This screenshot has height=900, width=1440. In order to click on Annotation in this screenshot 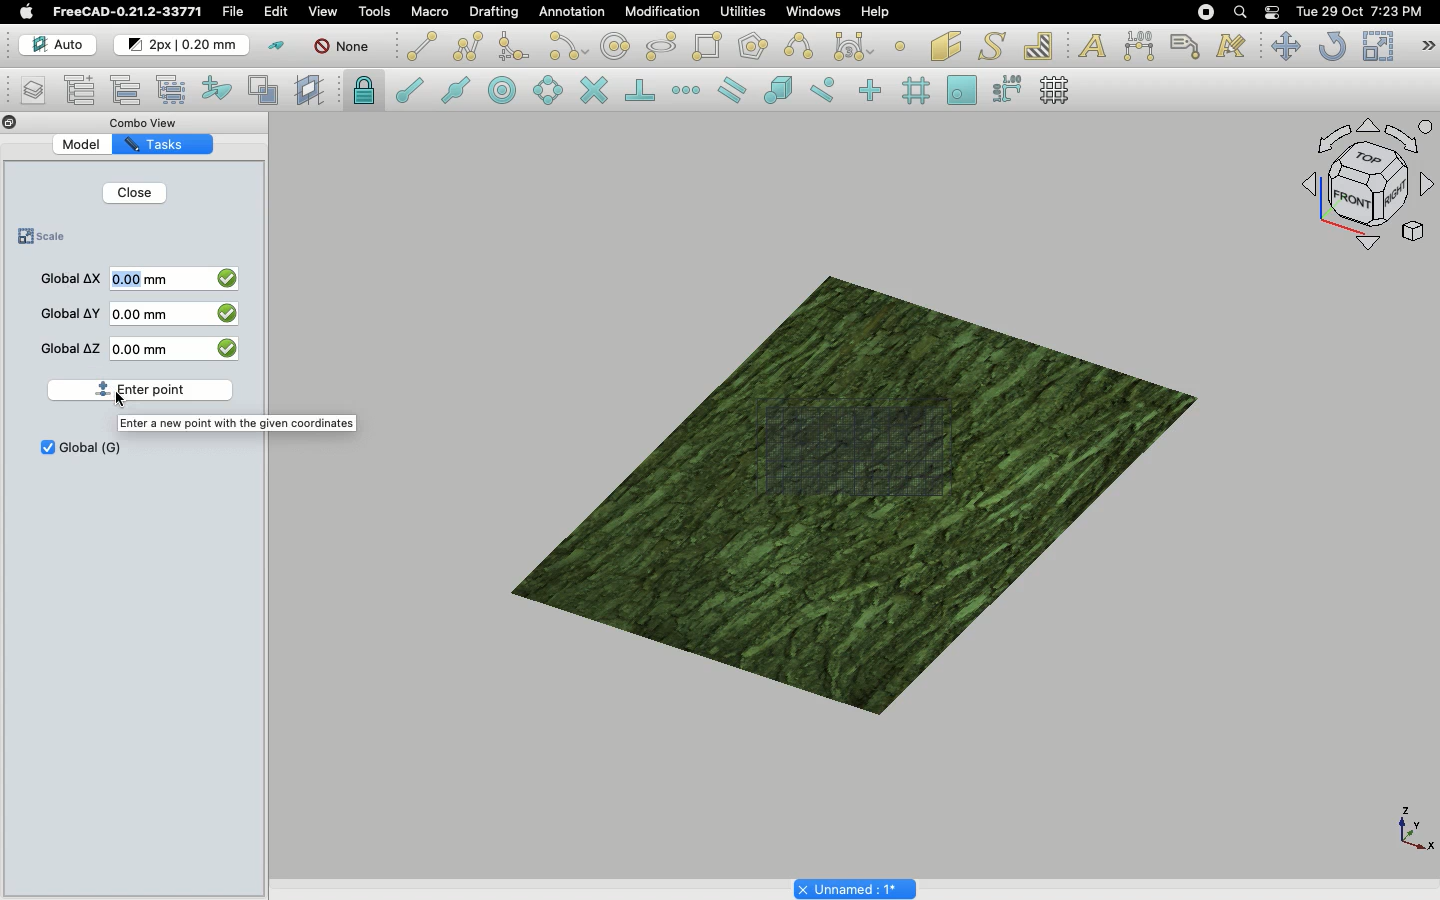, I will do `click(573, 12)`.